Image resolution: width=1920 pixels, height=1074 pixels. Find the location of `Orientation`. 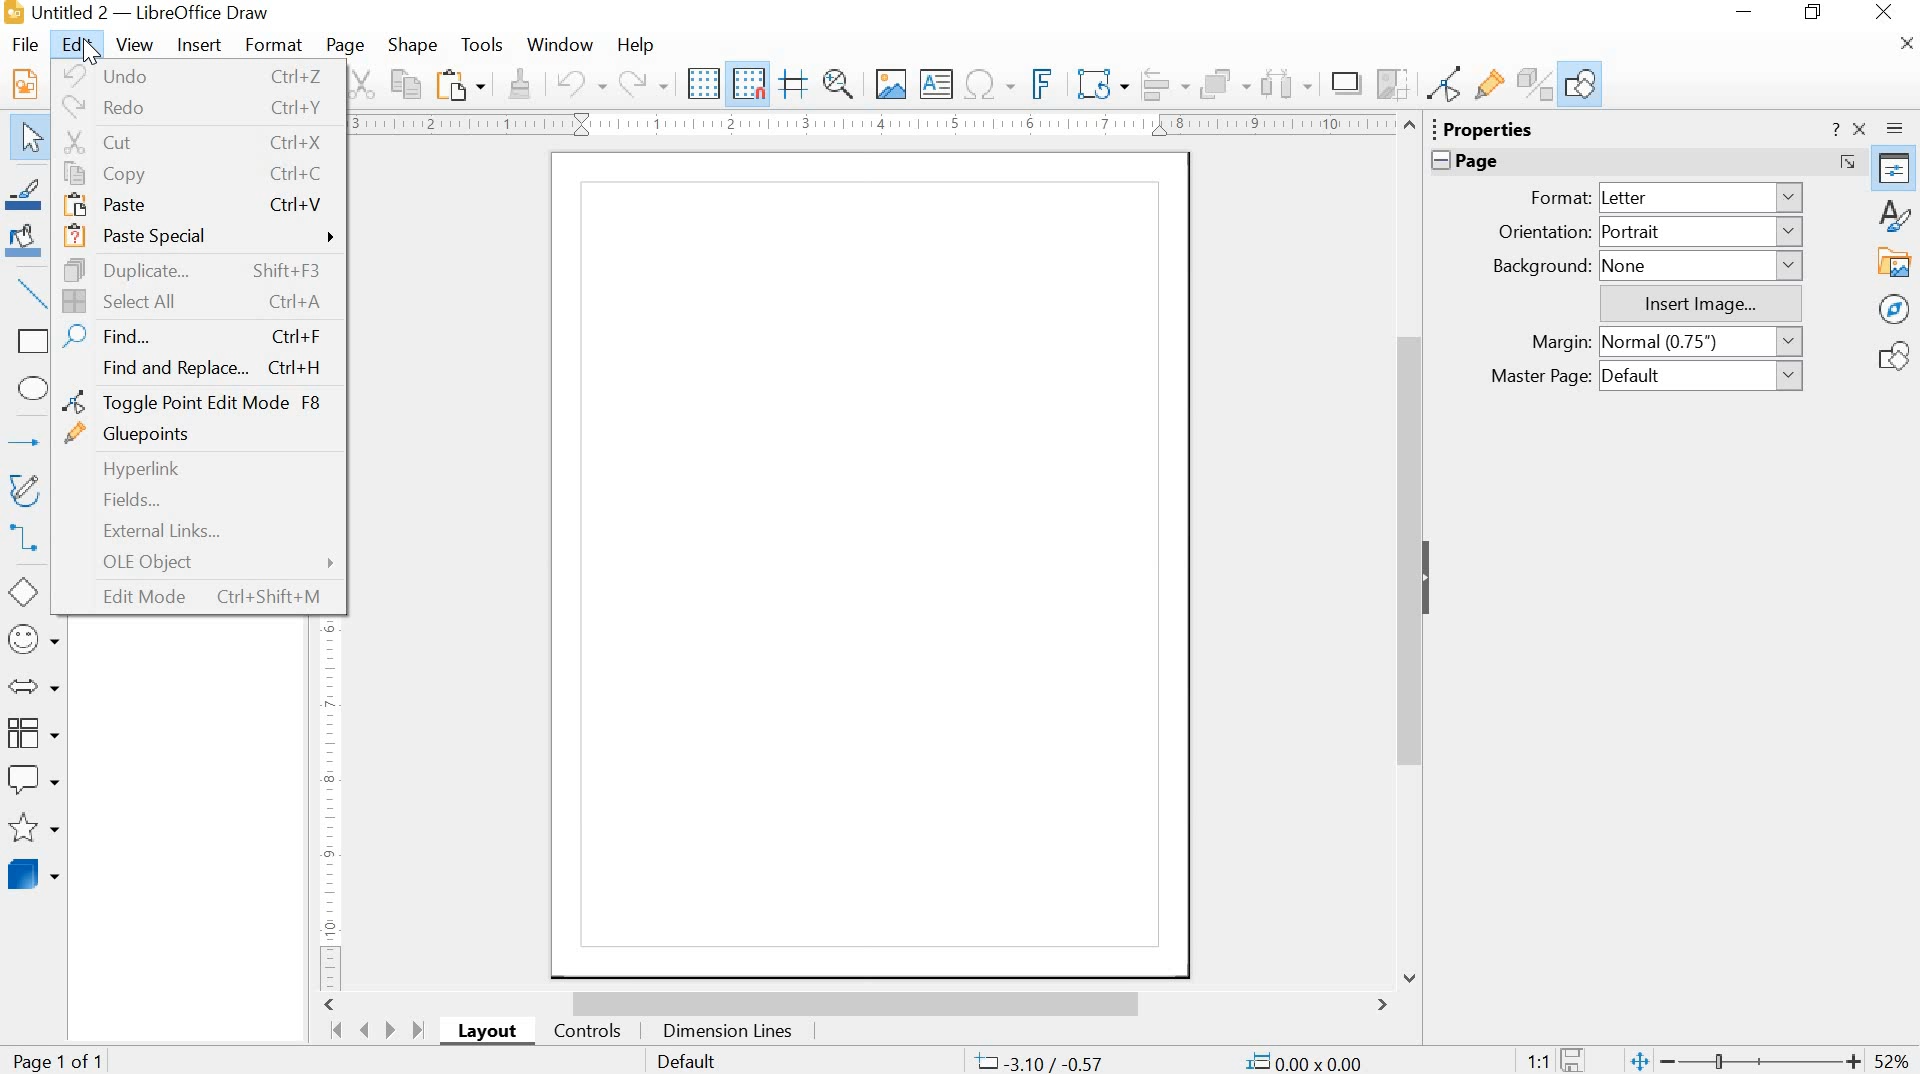

Orientation is located at coordinates (1543, 232).